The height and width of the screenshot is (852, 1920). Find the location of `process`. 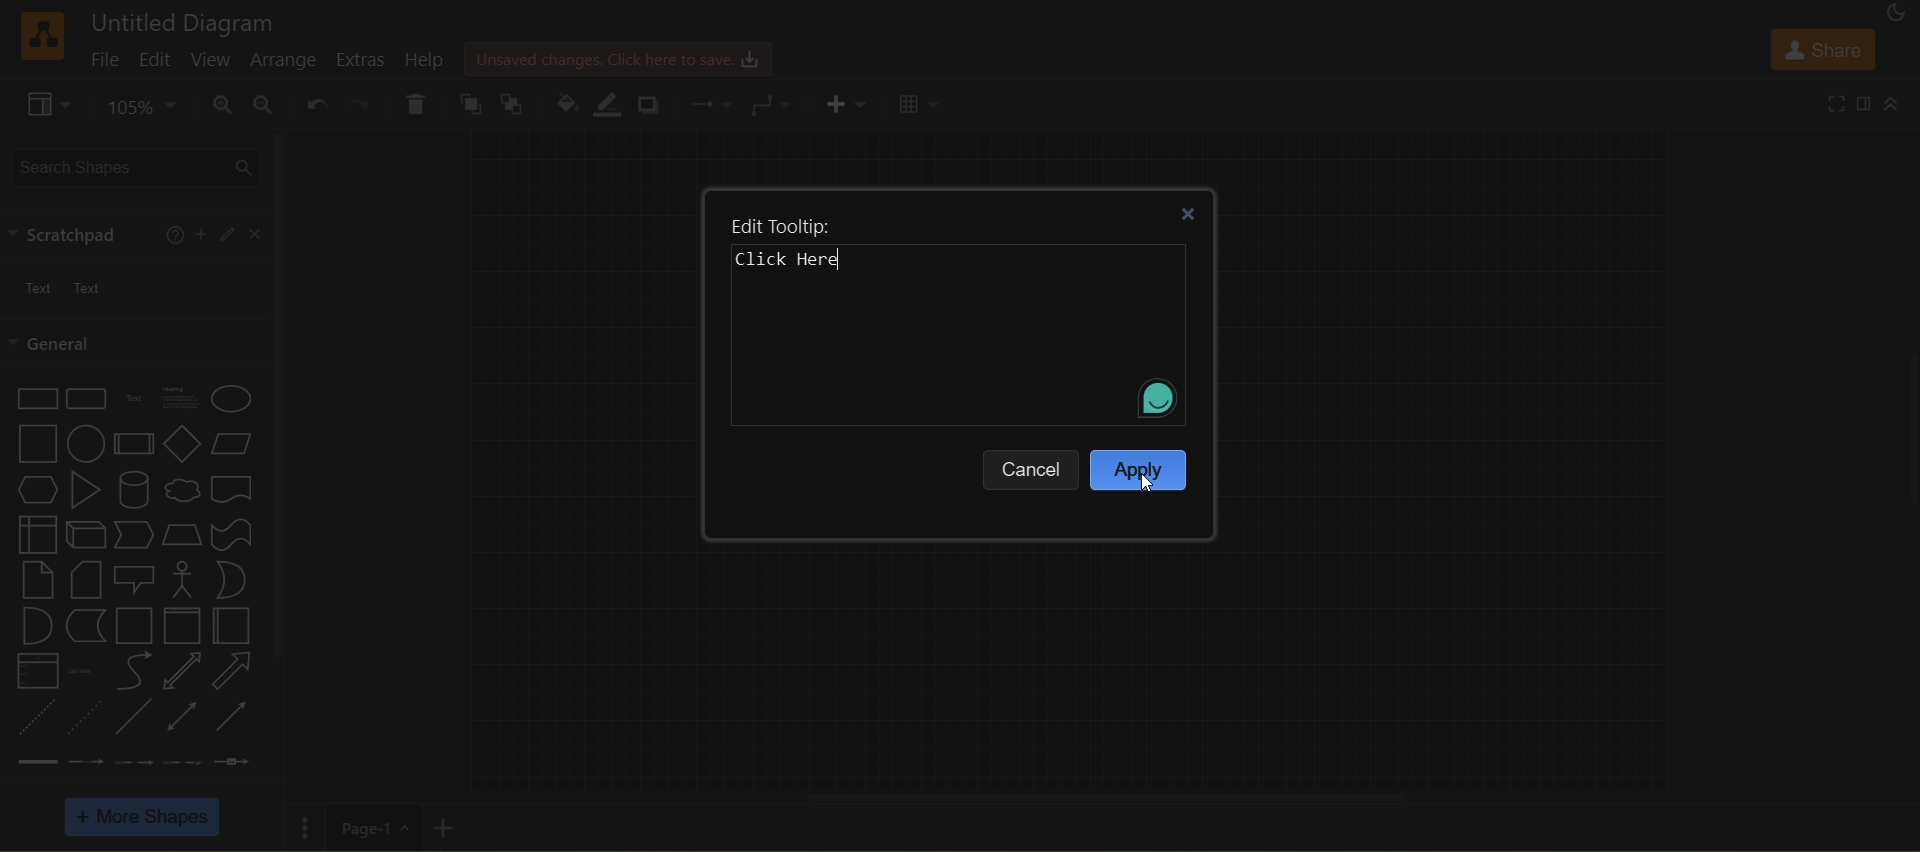

process is located at coordinates (131, 444).